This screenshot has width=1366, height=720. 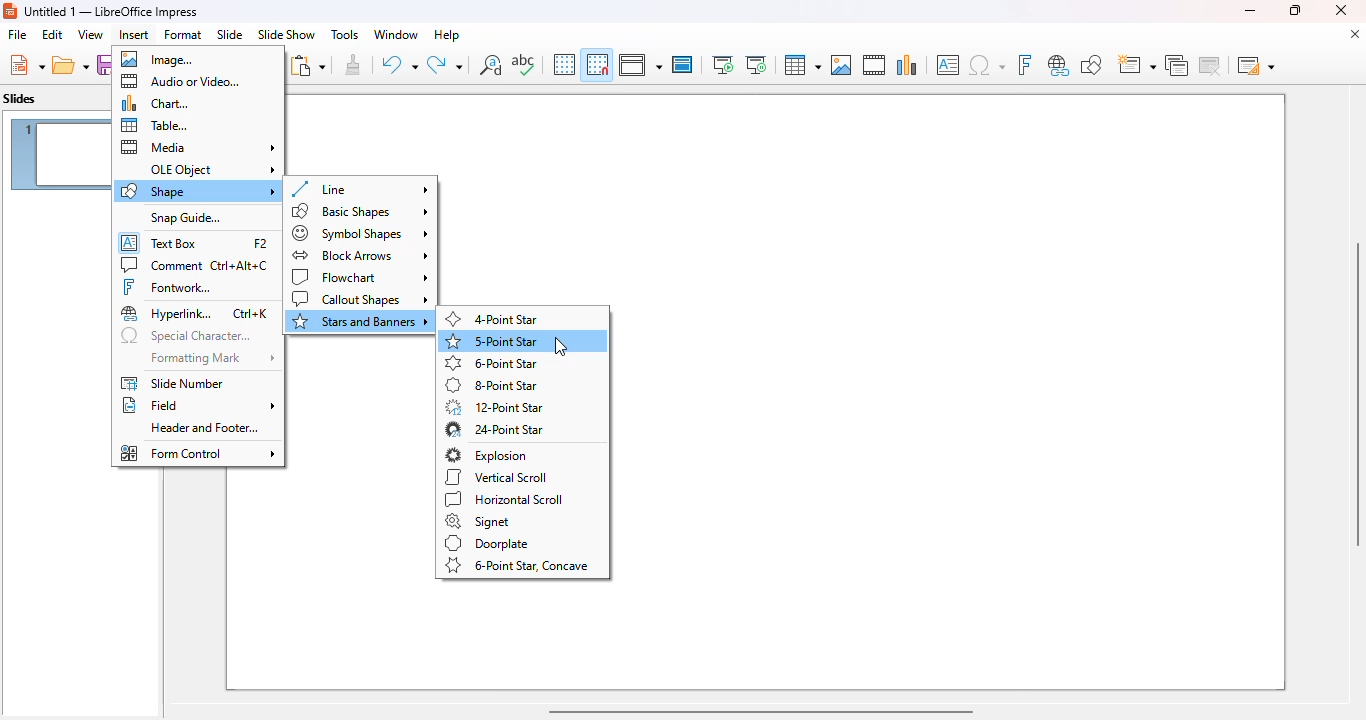 I want to click on slide, so click(x=229, y=34).